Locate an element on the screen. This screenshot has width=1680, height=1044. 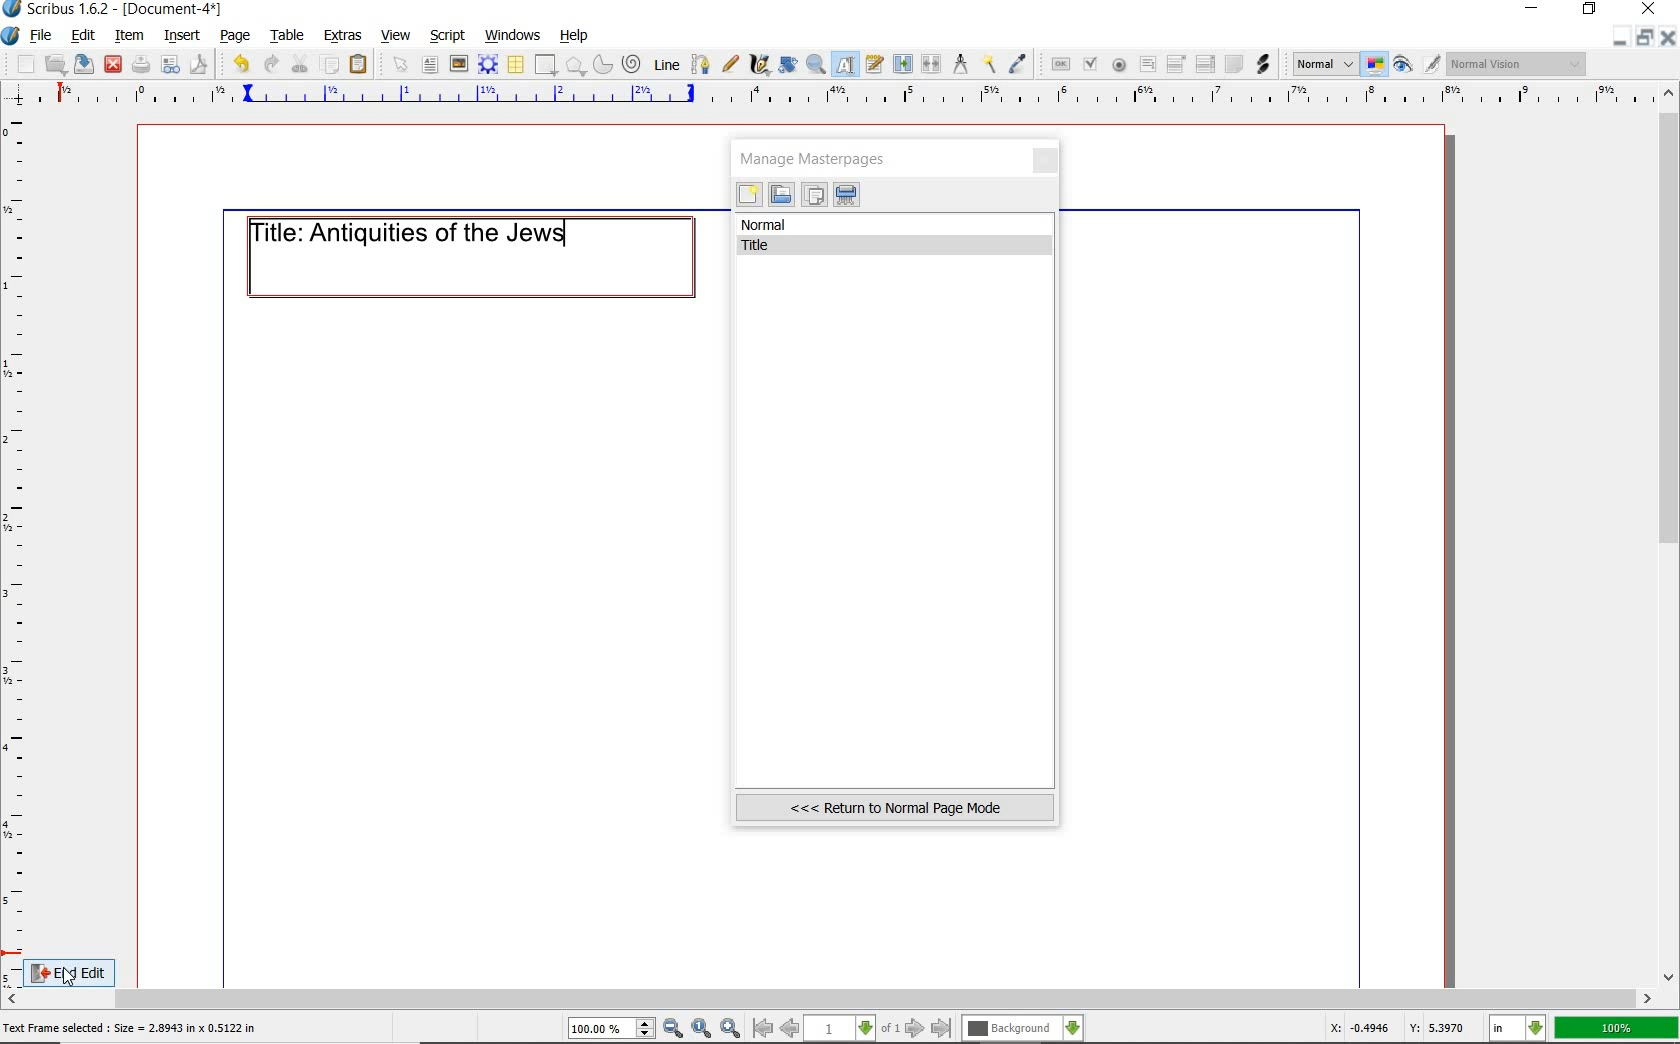
view is located at coordinates (399, 36).